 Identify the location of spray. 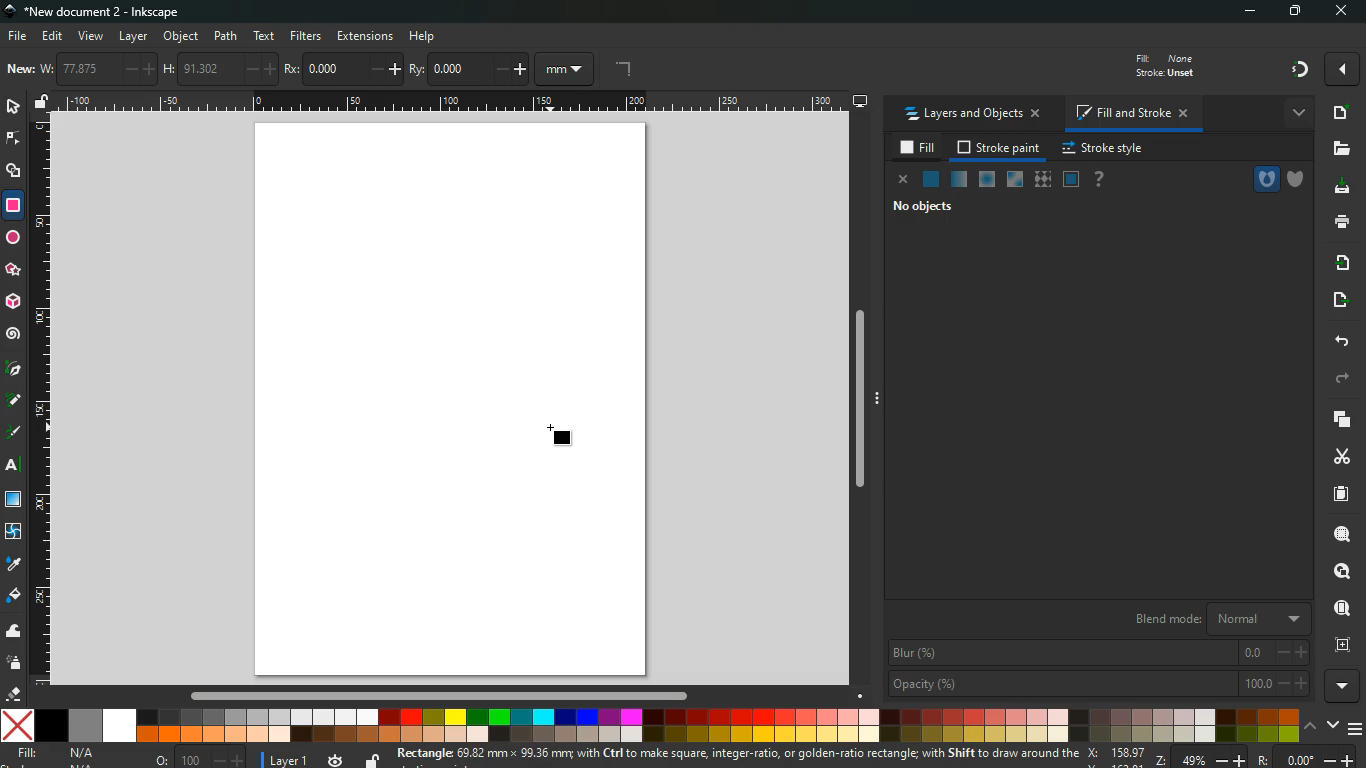
(14, 664).